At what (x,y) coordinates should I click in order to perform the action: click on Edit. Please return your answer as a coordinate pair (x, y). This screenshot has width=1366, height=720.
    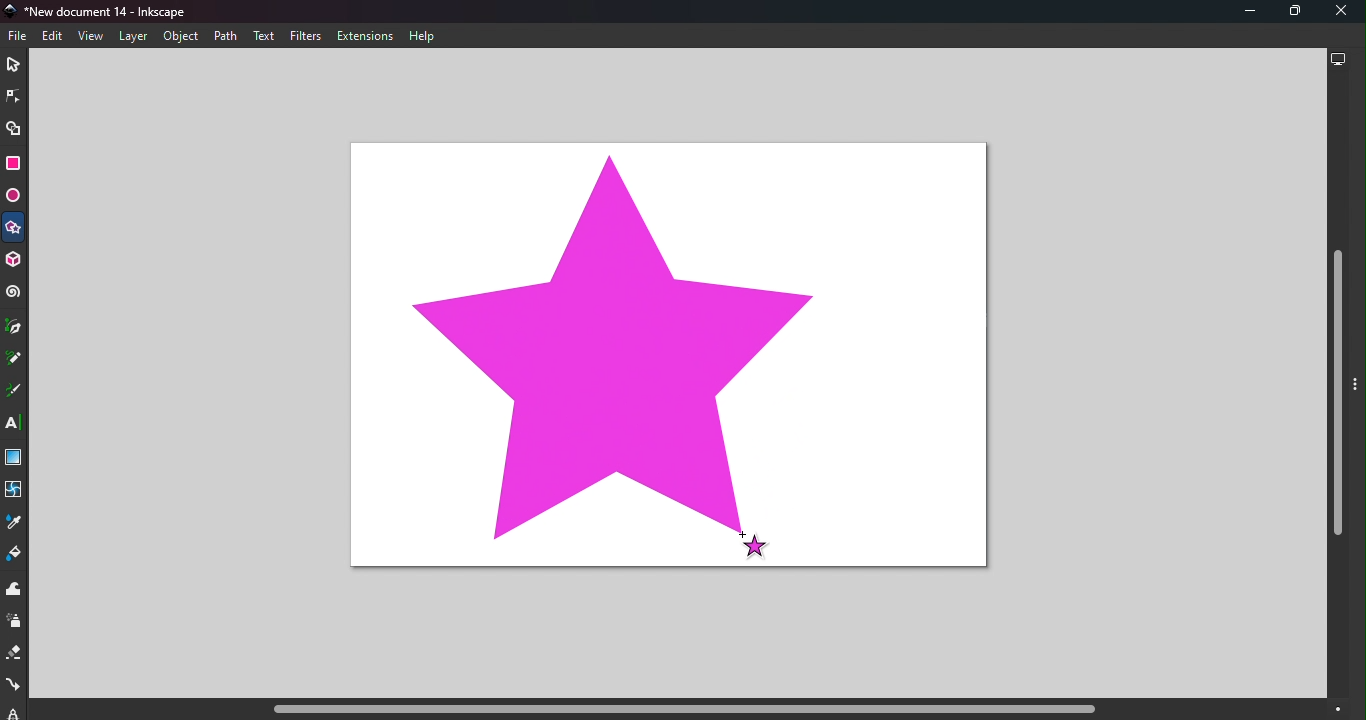
    Looking at the image, I should click on (52, 37).